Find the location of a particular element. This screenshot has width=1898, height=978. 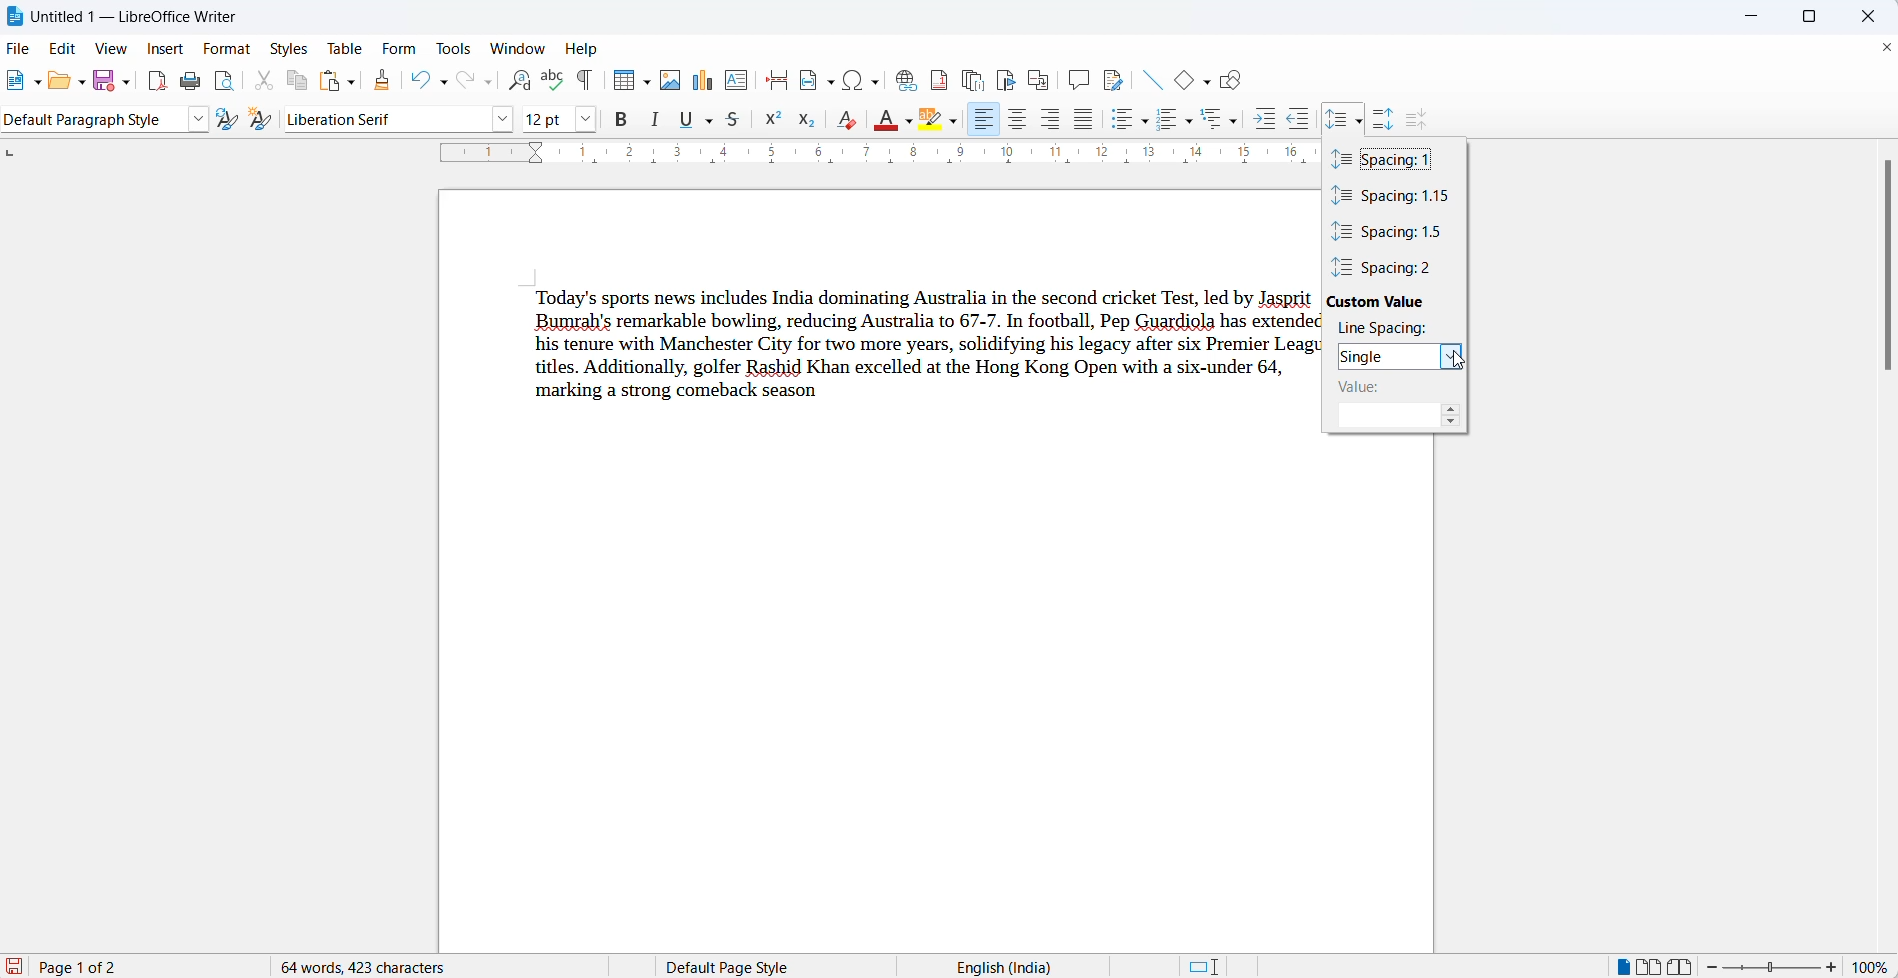

spacing value 2 is located at coordinates (1394, 267).